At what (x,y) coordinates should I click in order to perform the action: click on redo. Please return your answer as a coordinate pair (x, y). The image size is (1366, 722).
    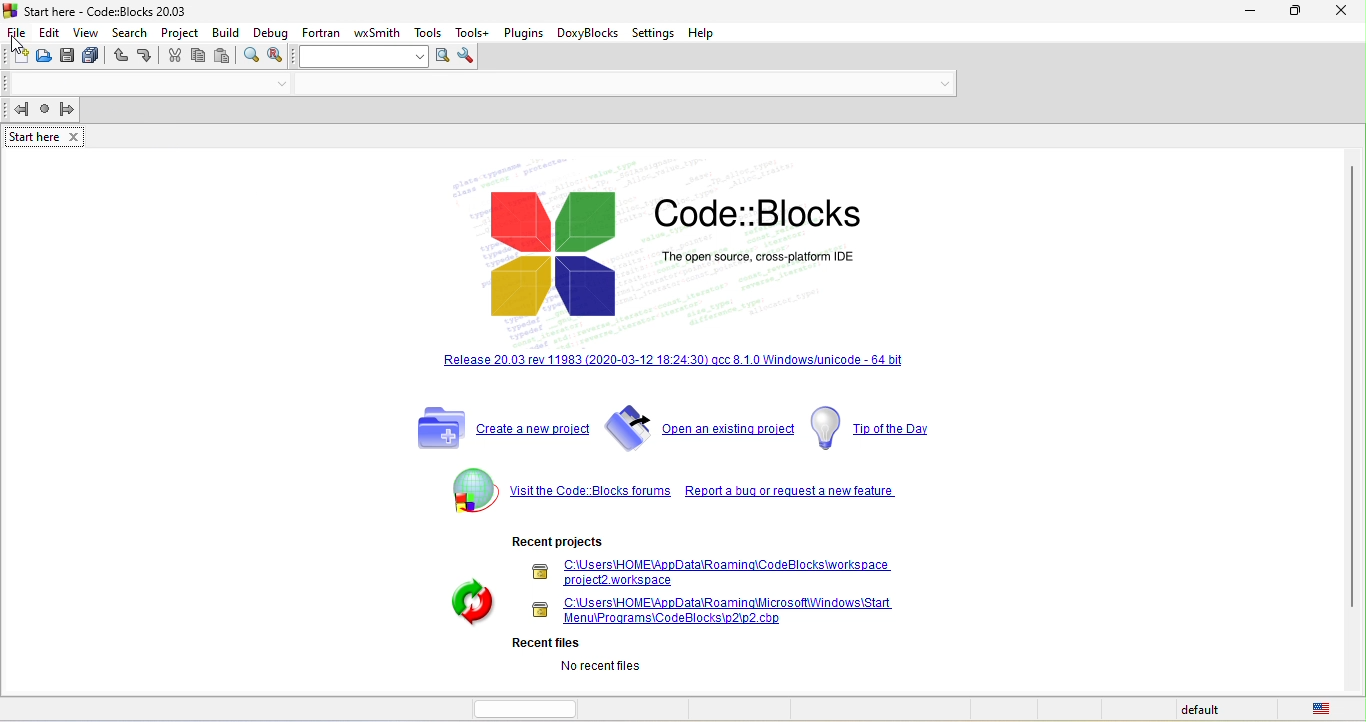
    Looking at the image, I should click on (147, 56).